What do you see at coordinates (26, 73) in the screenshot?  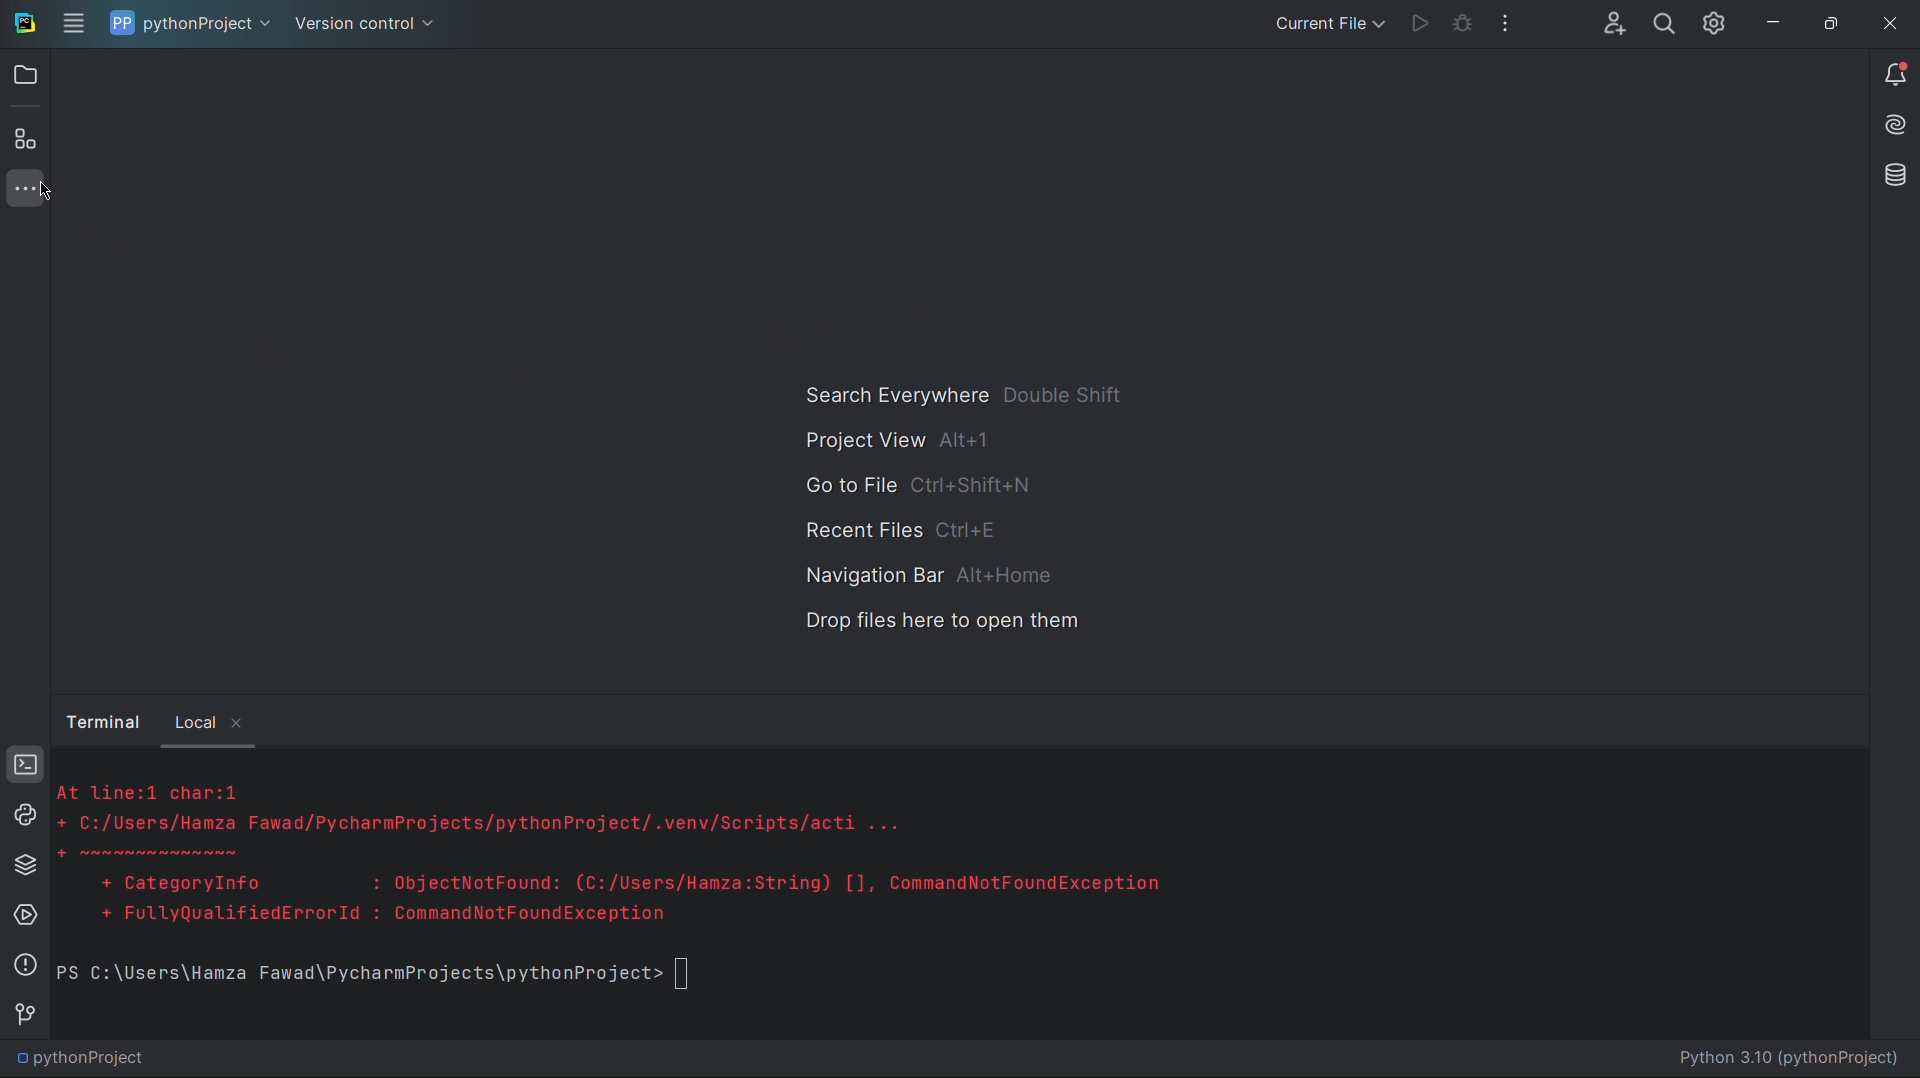 I see `Open` at bounding box center [26, 73].